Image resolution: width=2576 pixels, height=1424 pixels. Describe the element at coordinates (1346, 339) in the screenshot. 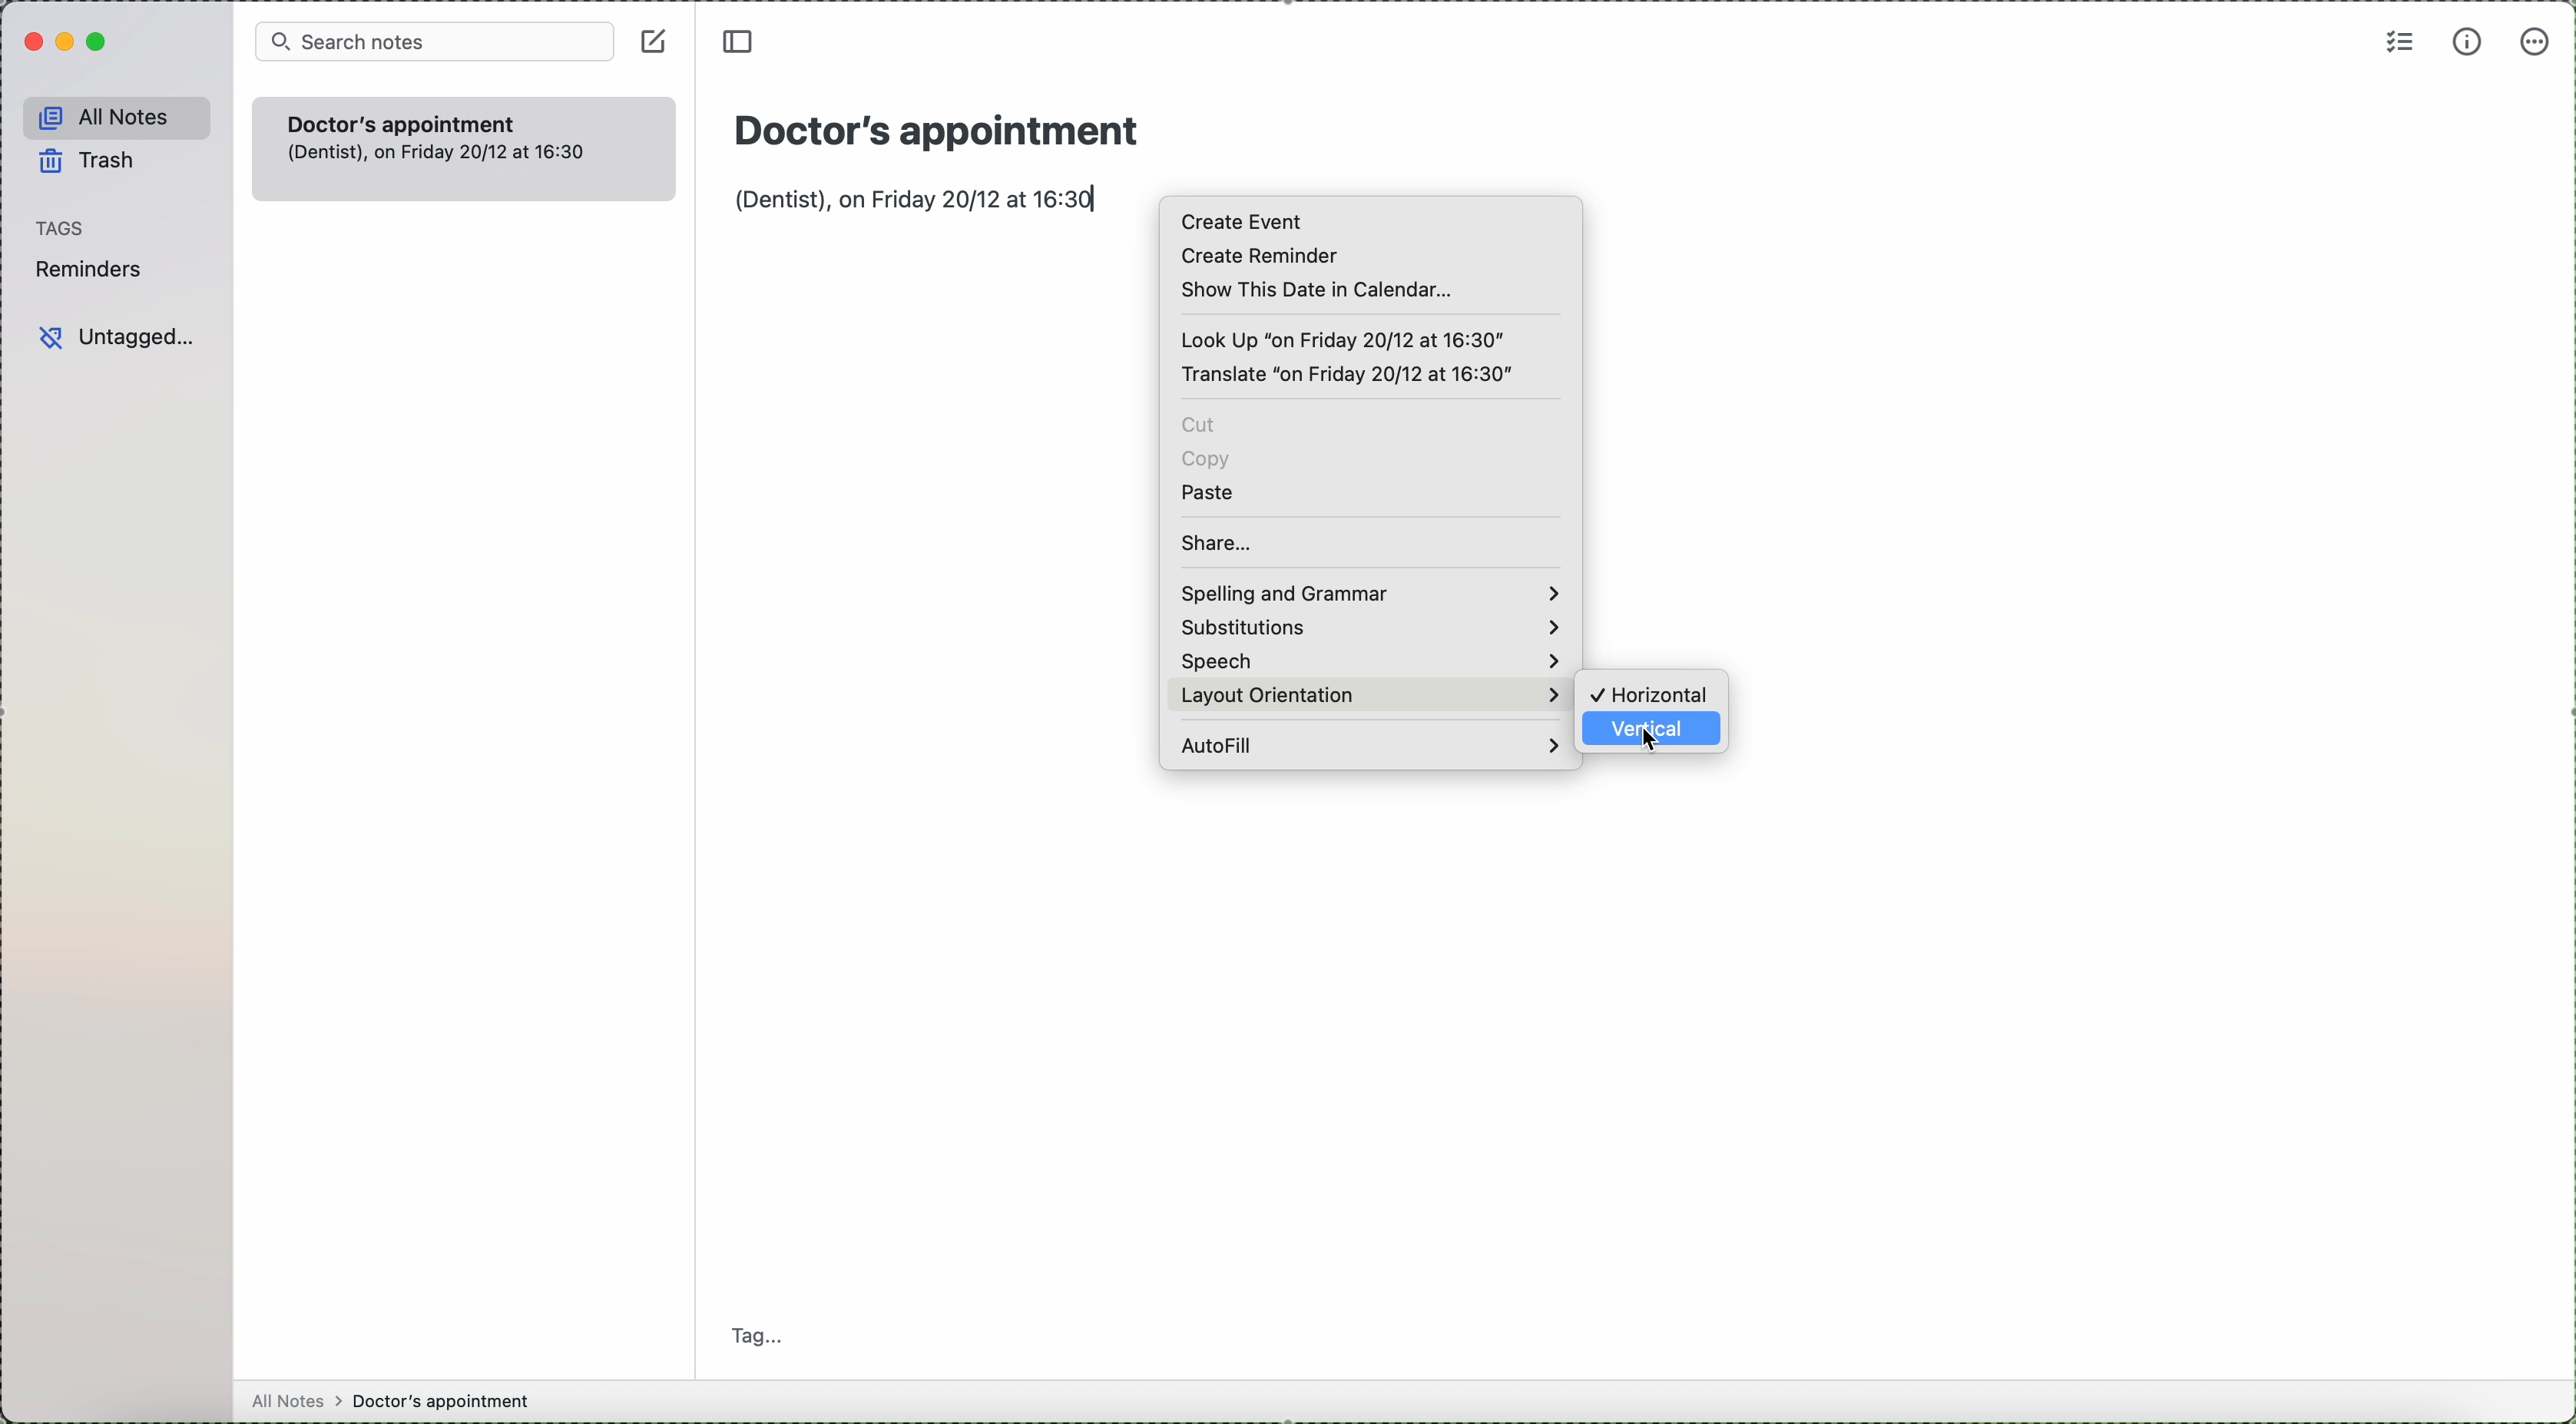

I see `look up on friday 20/12 at 16:30` at that location.